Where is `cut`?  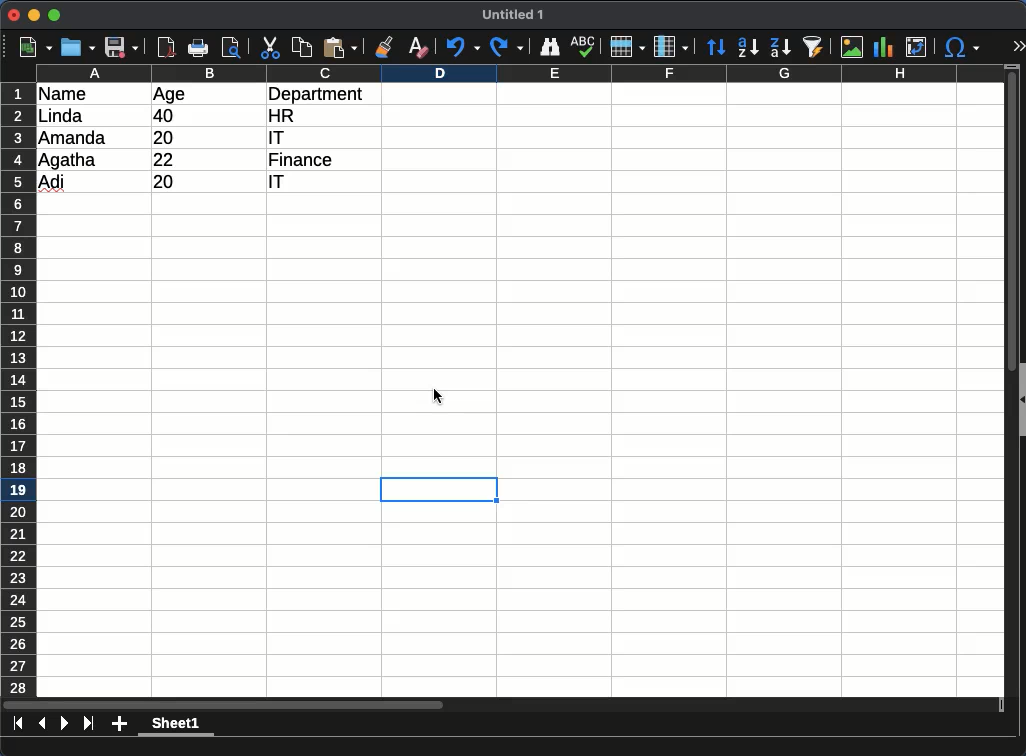 cut is located at coordinates (271, 47).